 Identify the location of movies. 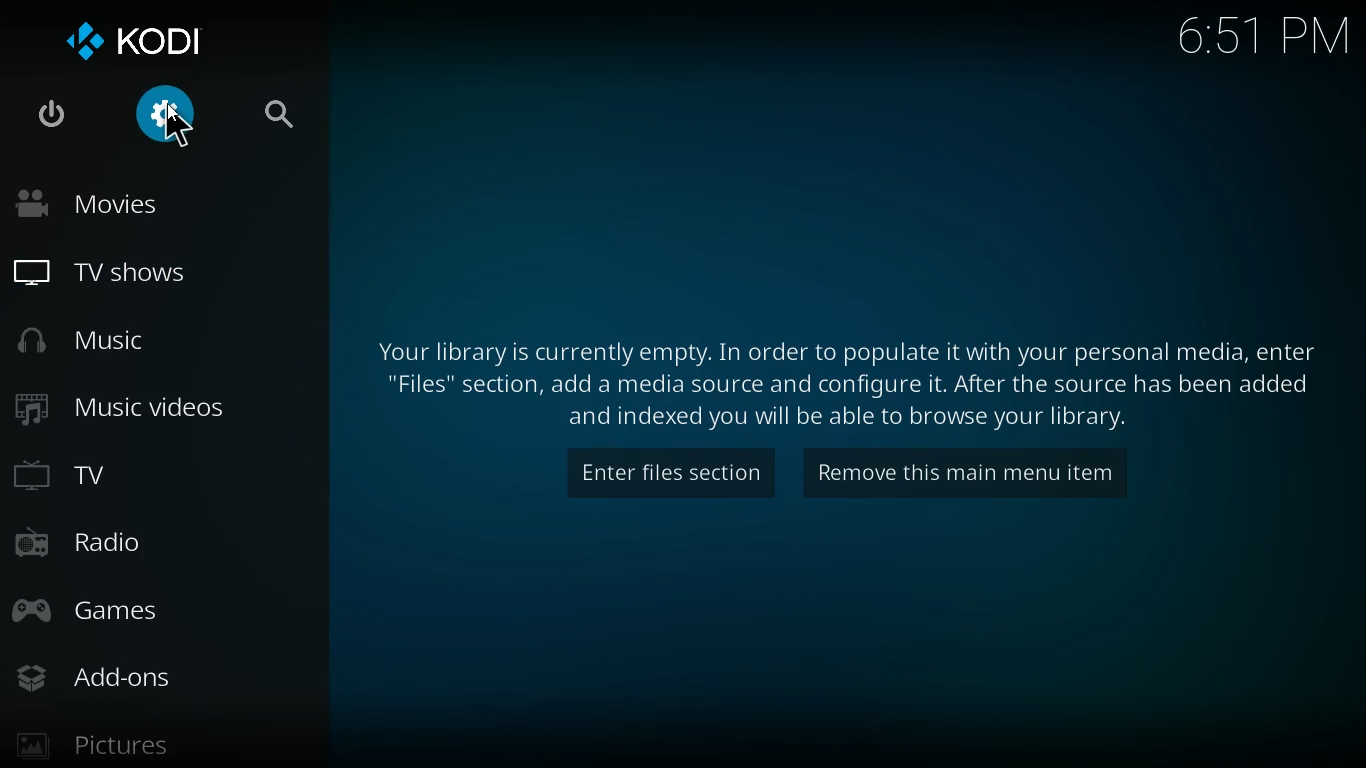
(148, 207).